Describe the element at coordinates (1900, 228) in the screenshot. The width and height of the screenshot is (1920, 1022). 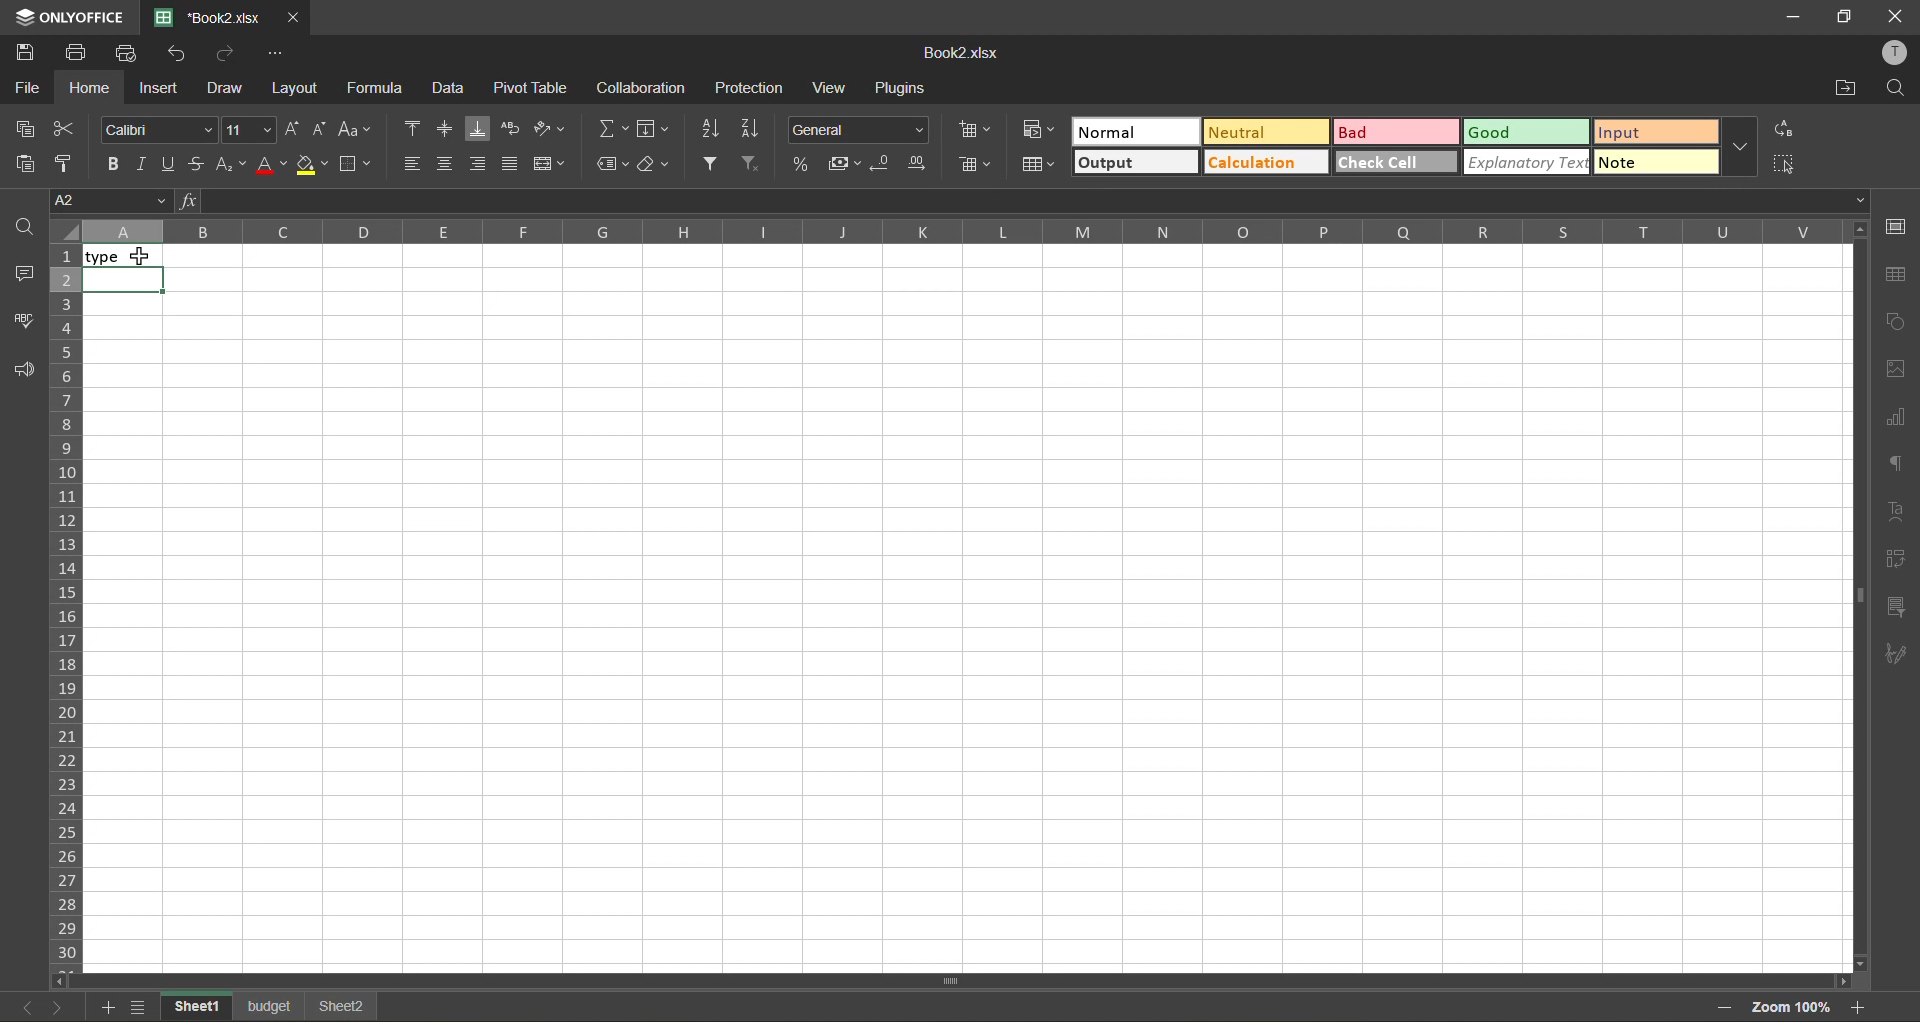
I see `cell settings` at that location.